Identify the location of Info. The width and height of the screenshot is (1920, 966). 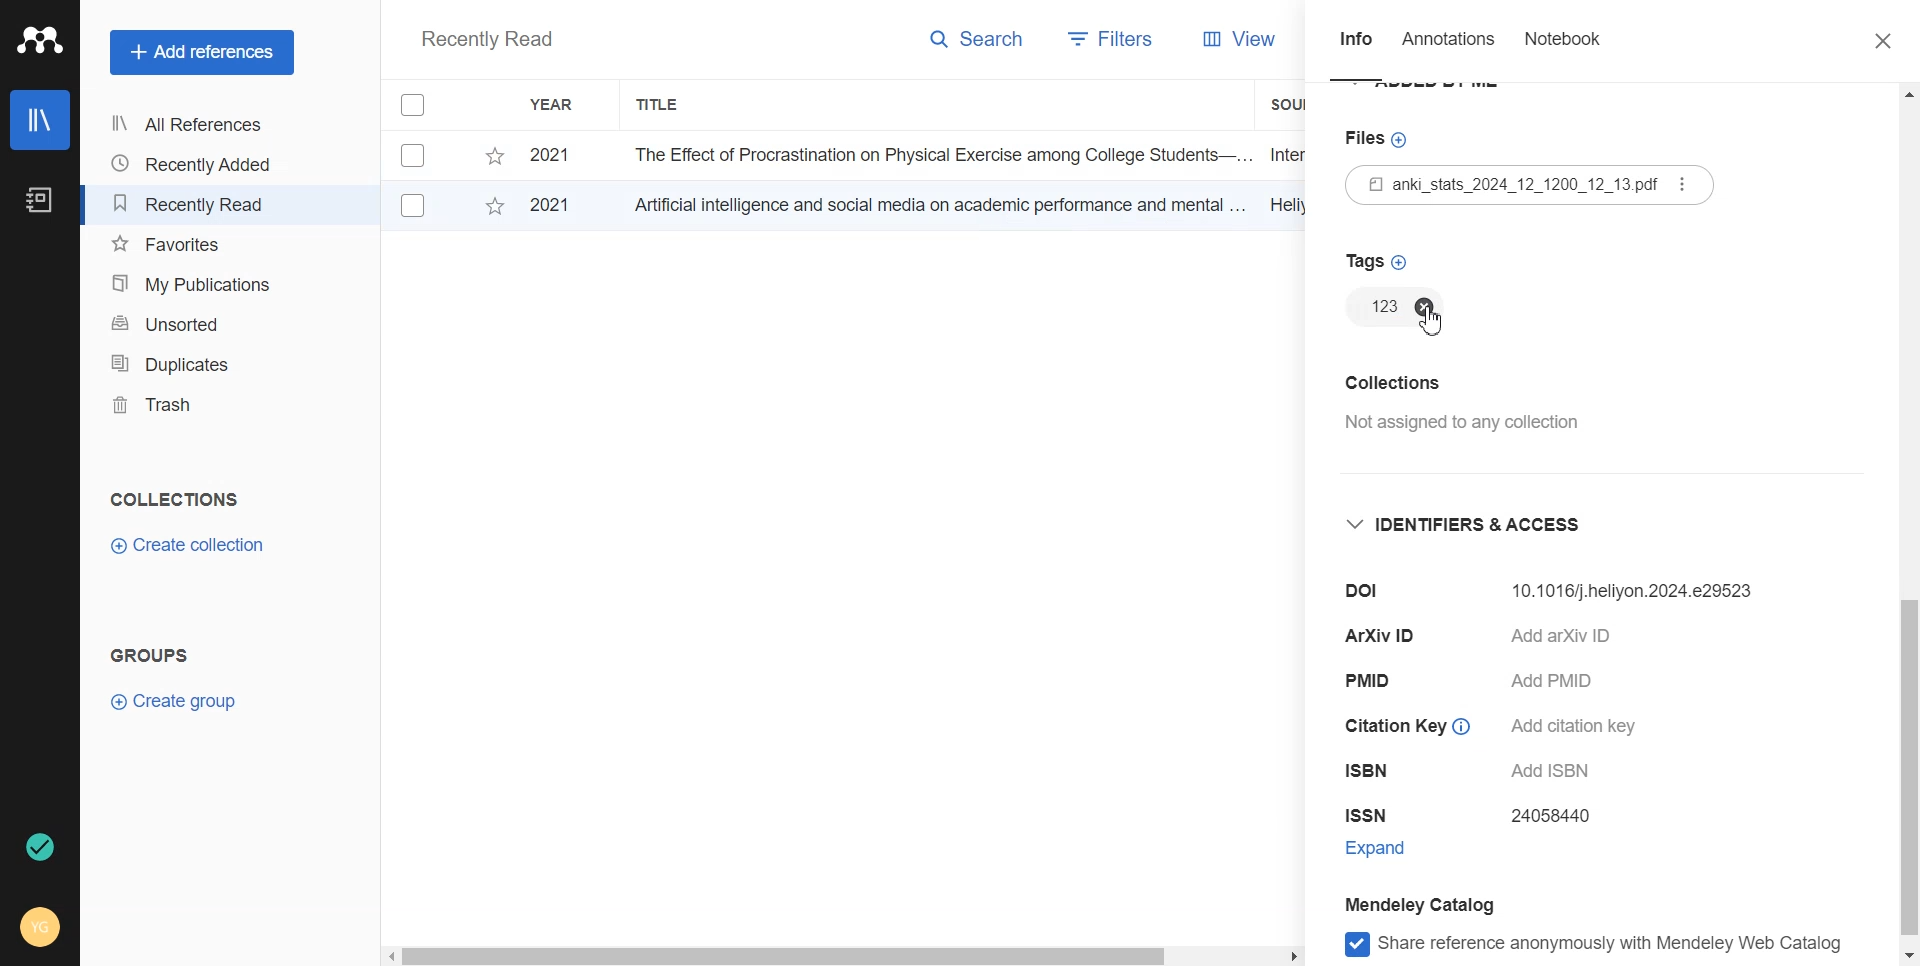
(1356, 45).